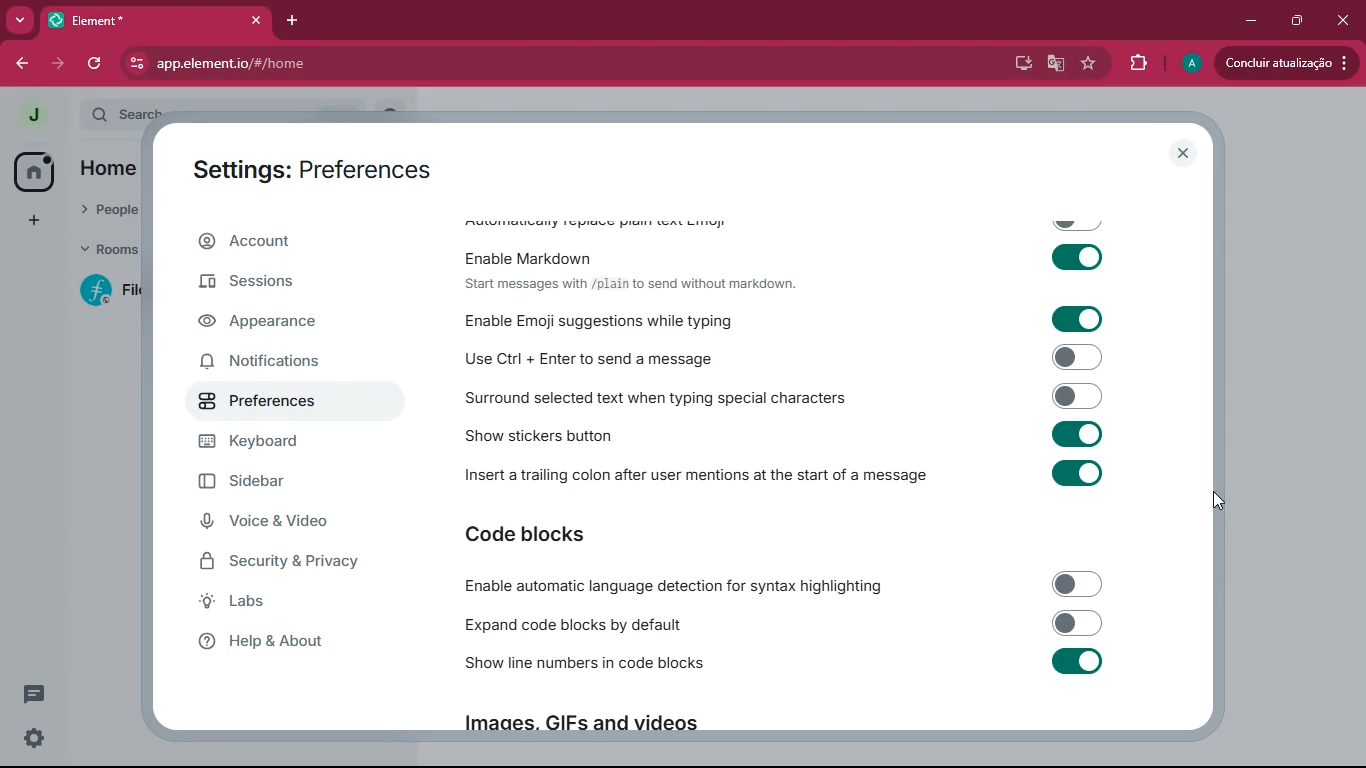 The image size is (1366, 768). Describe the element at coordinates (780, 360) in the screenshot. I see `Use Ctrl + Enter to send a message` at that location.